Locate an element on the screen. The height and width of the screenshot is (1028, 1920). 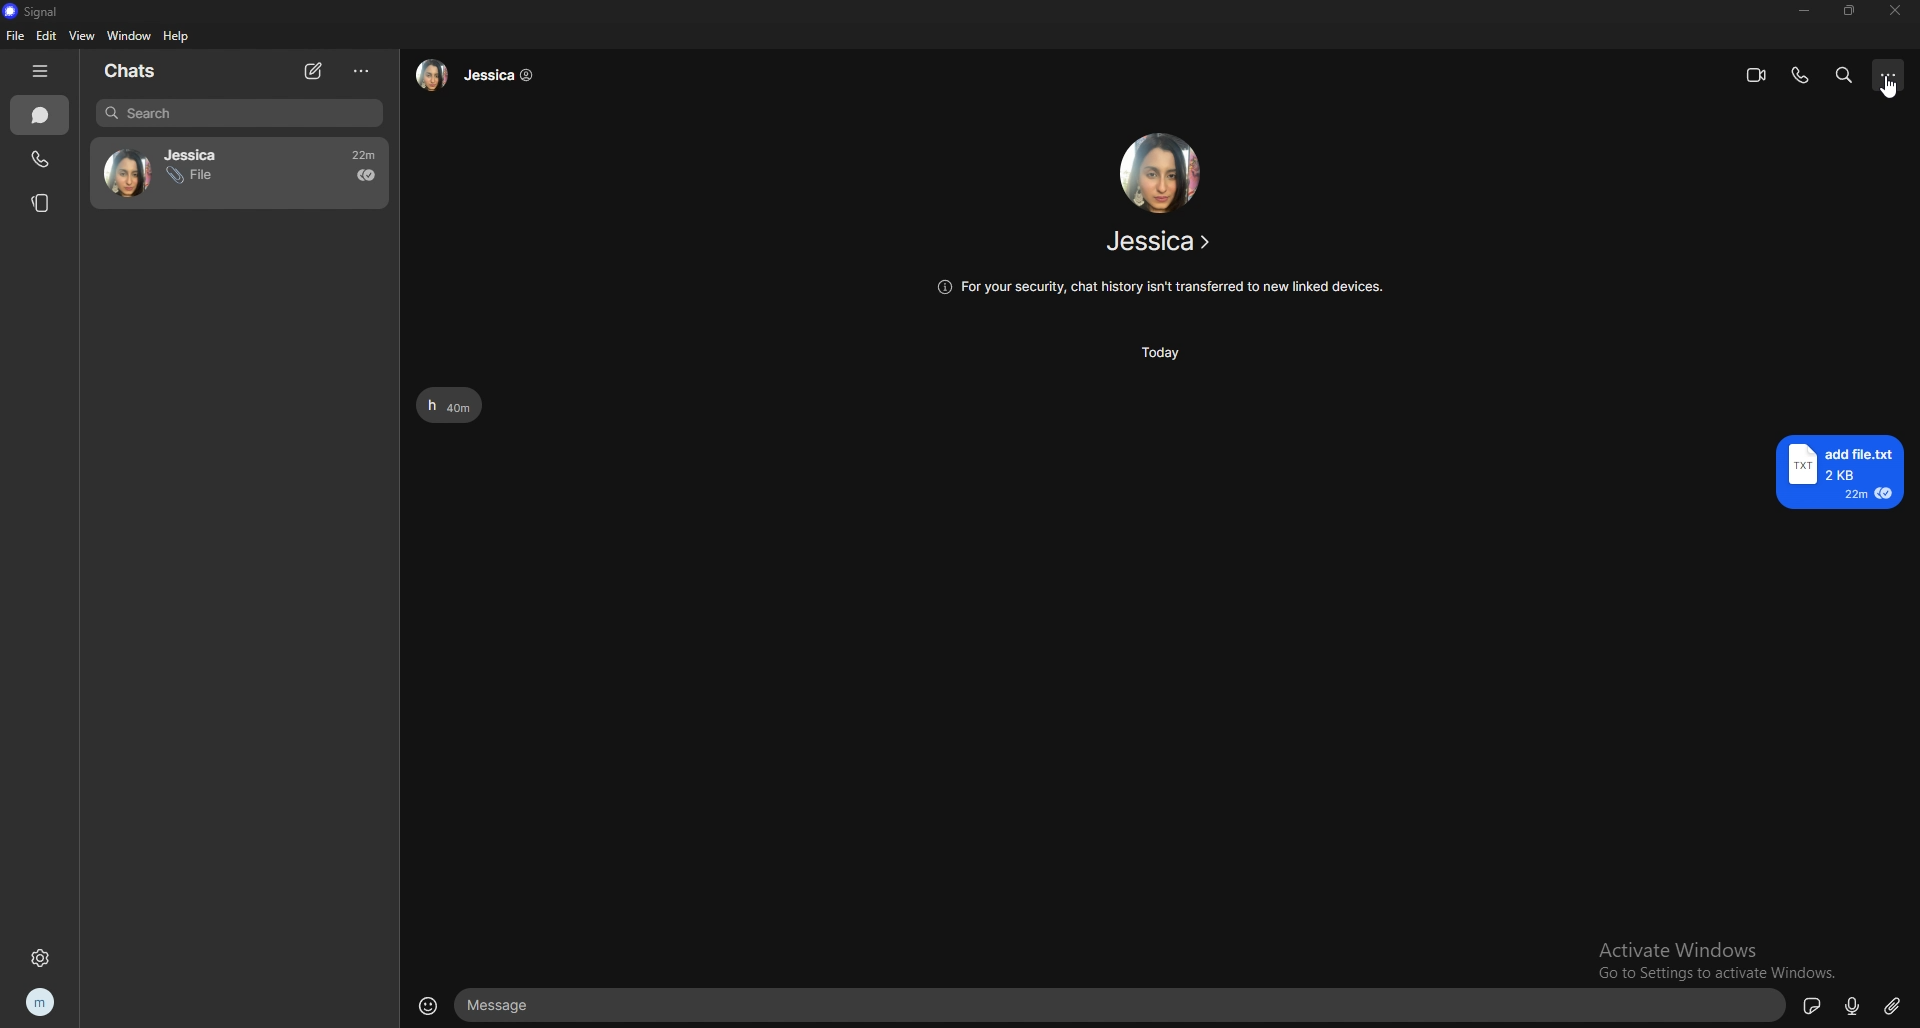
emoji is located at coordinates (428, 1008).